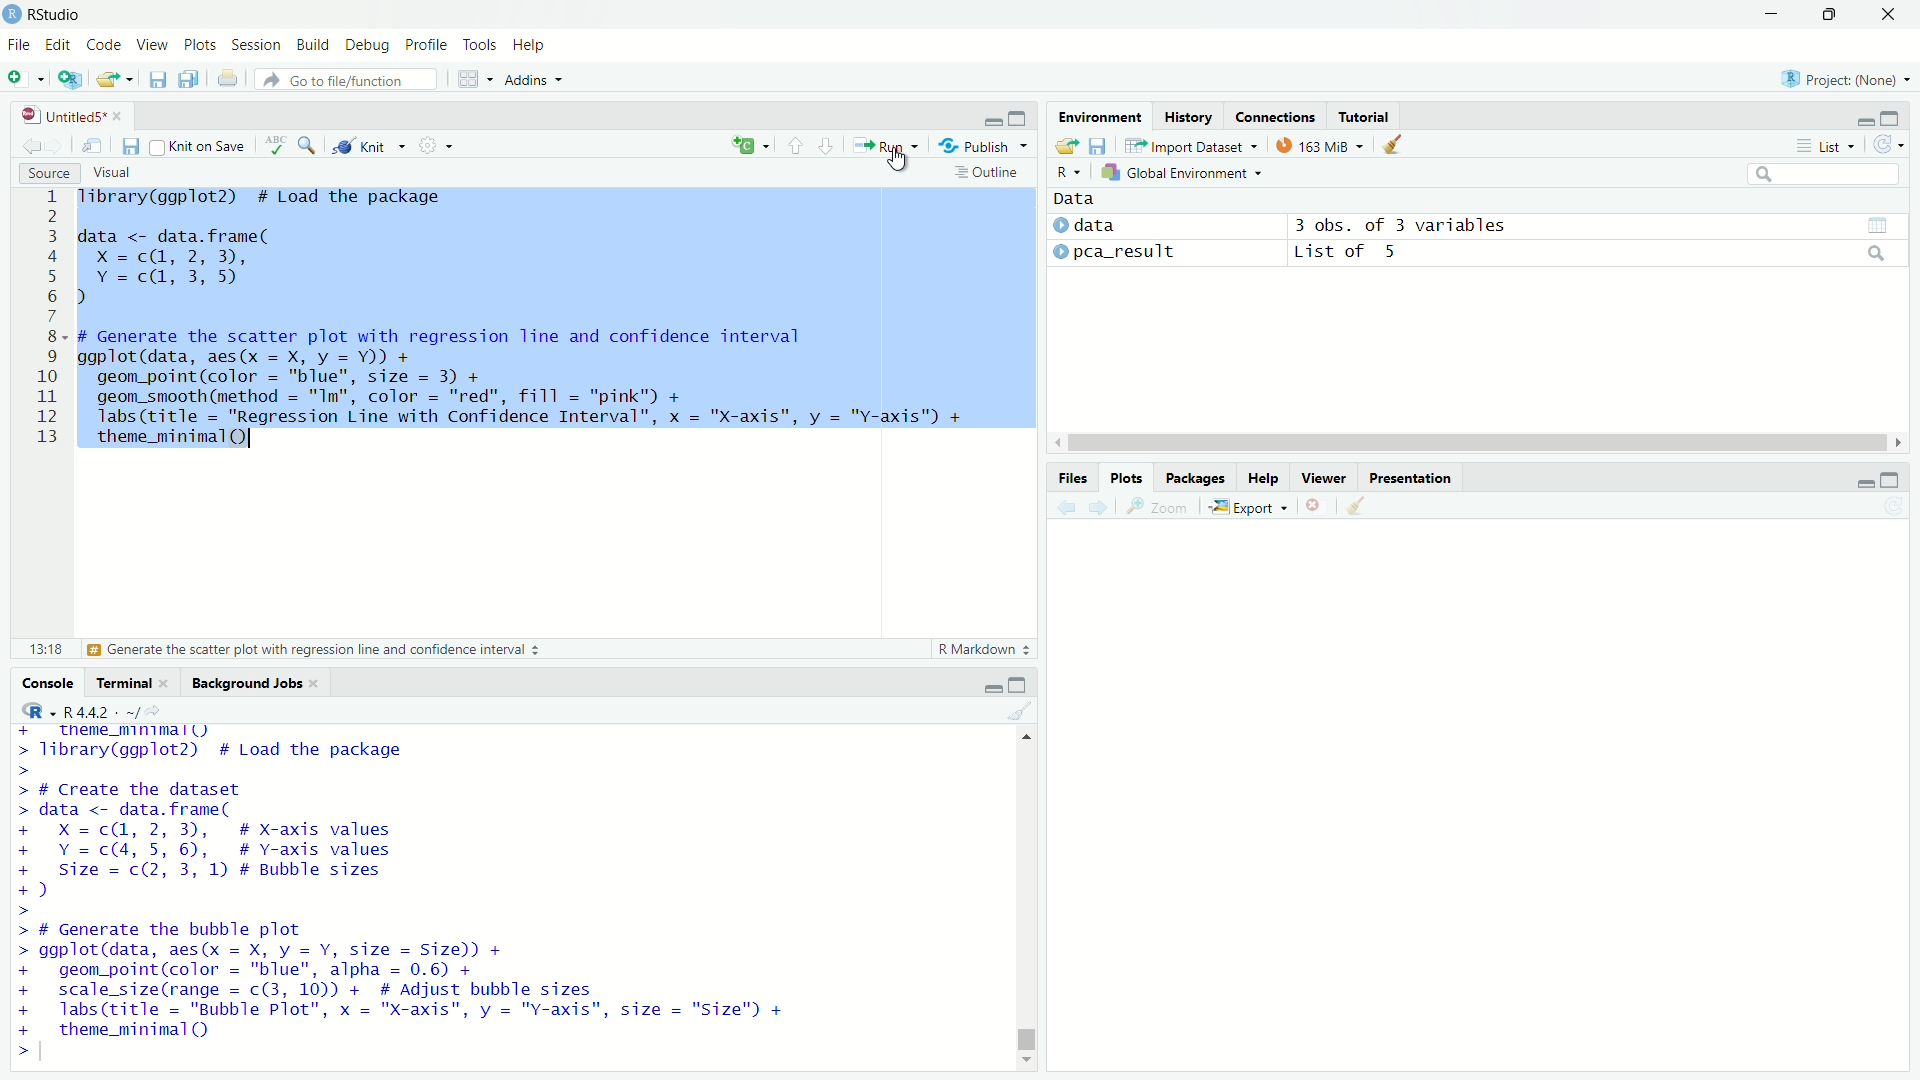 This screenshot has height=1080, width=1920. What do you see at coordinates (1350, 252) in the screenshot?
I see `List of 5` at bounding box center [1350, 252].